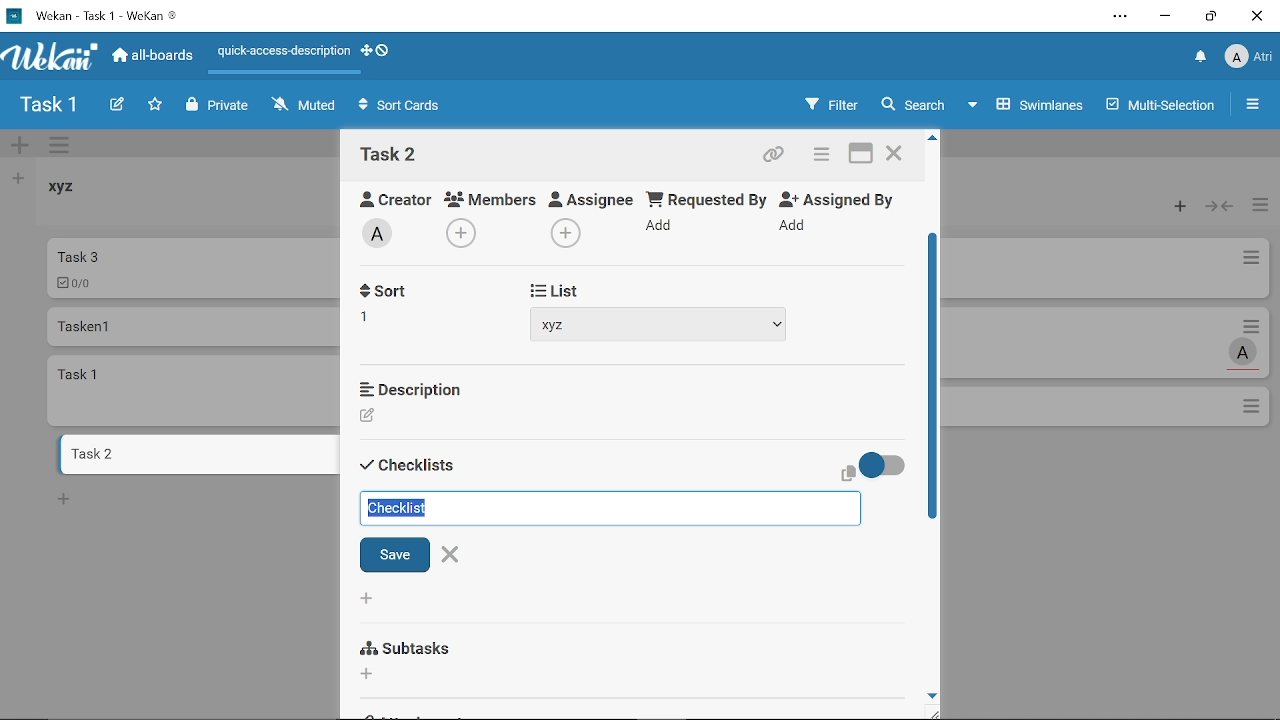 This screenshot has width=1280, height=720. I want to click on Car, so click(192, 267).